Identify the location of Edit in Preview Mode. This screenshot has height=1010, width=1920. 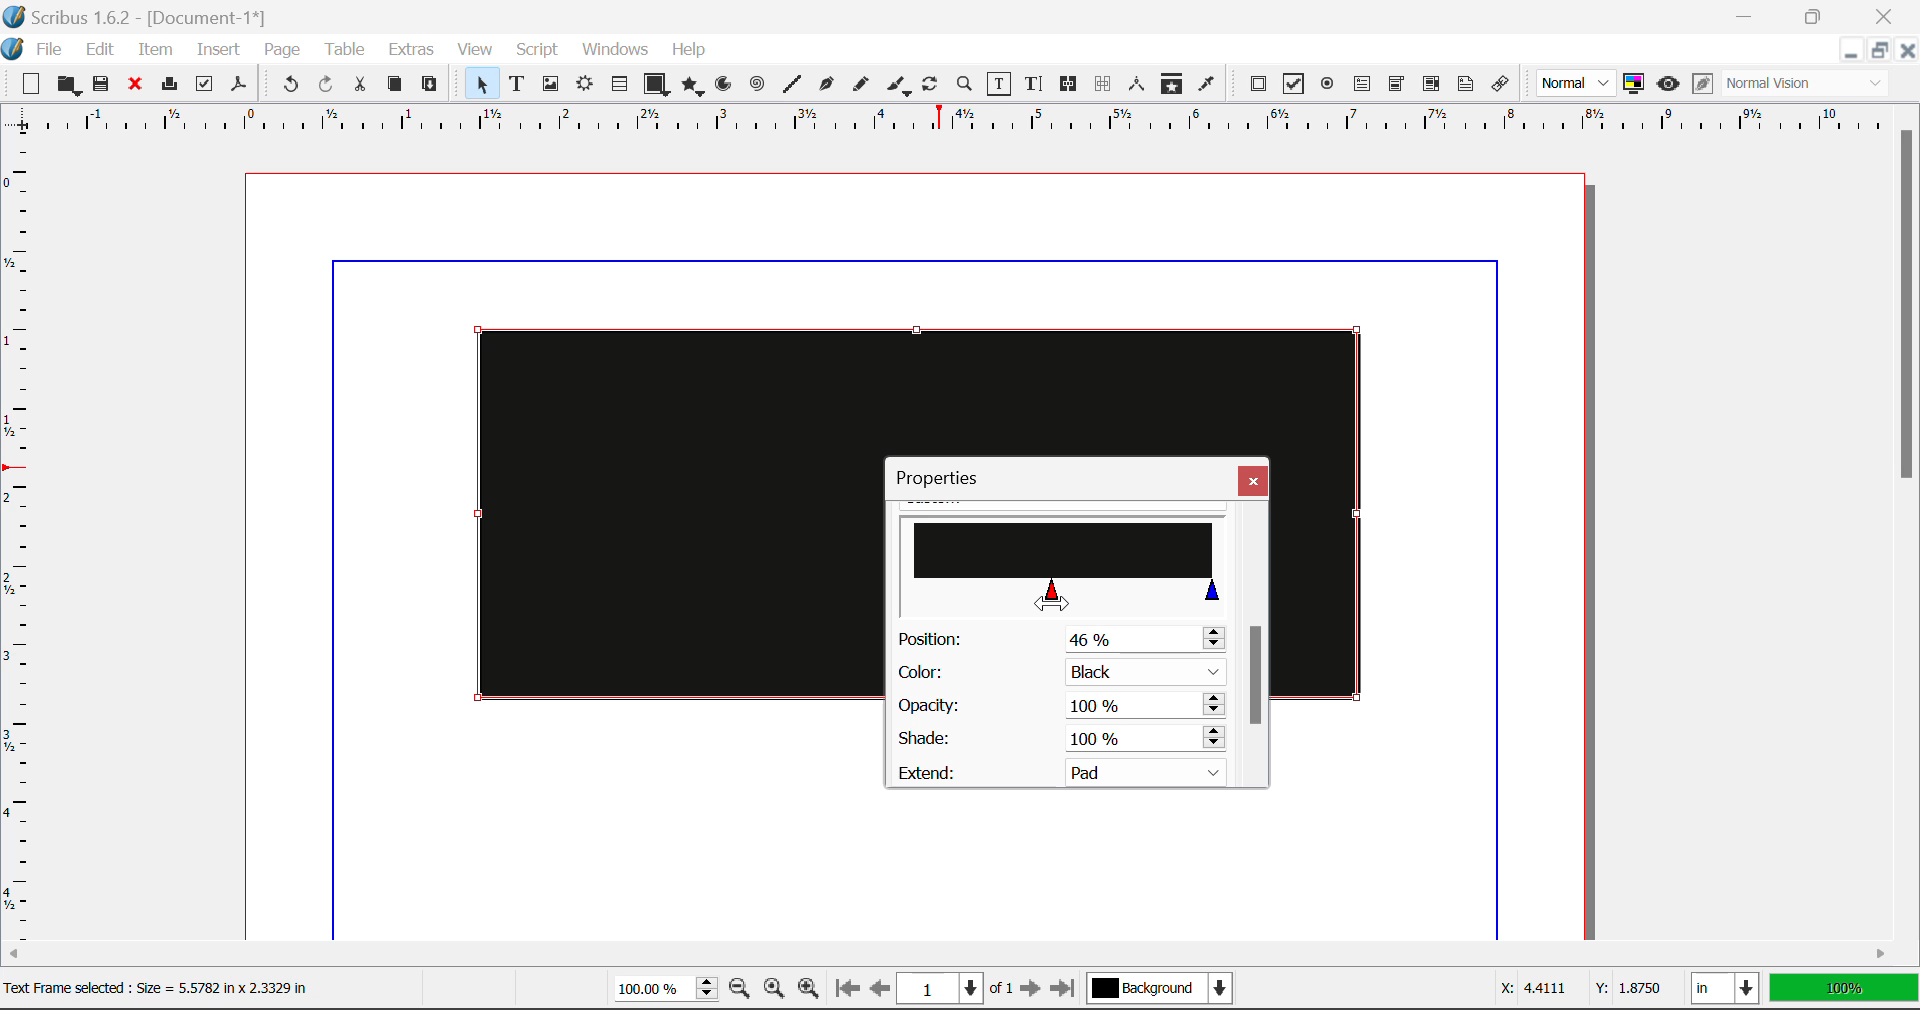
(1703, 84).